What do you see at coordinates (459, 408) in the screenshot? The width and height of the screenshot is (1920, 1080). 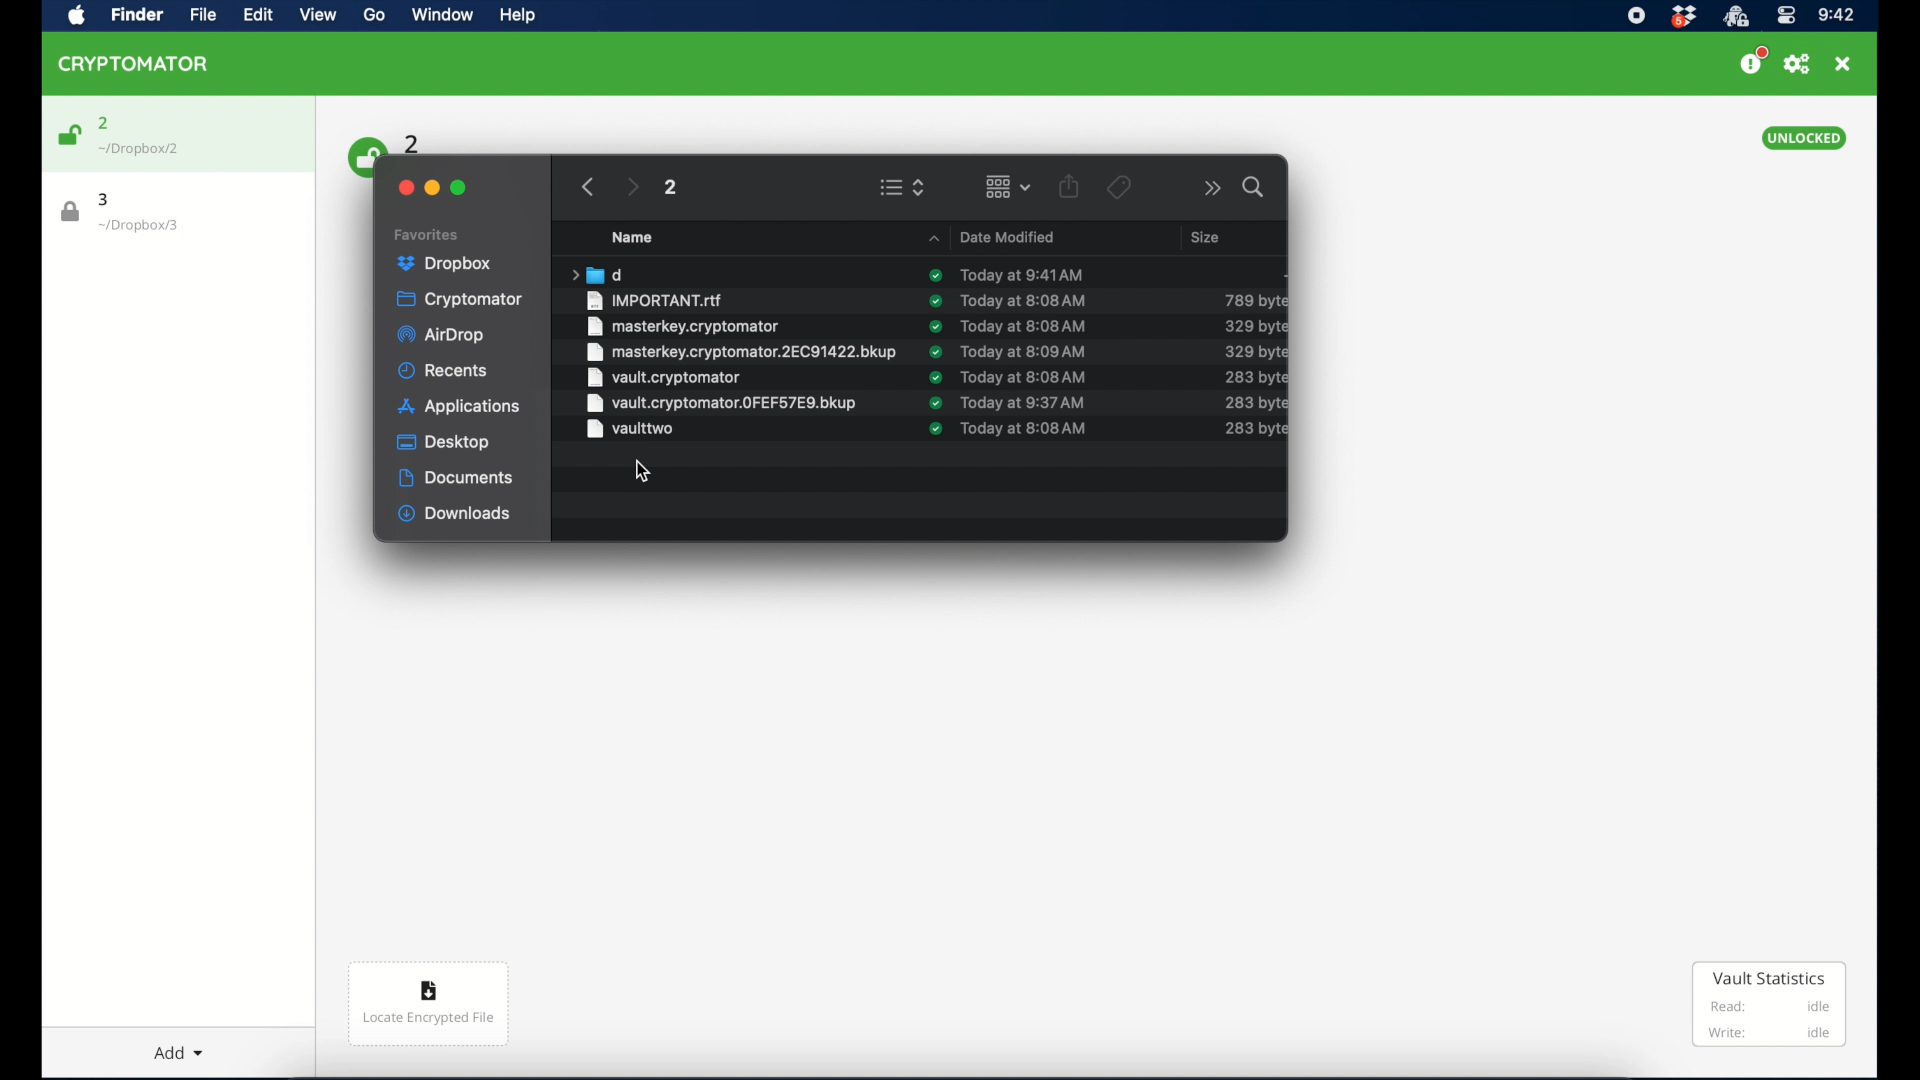 I see `applications` at bounding box center [459, 408].